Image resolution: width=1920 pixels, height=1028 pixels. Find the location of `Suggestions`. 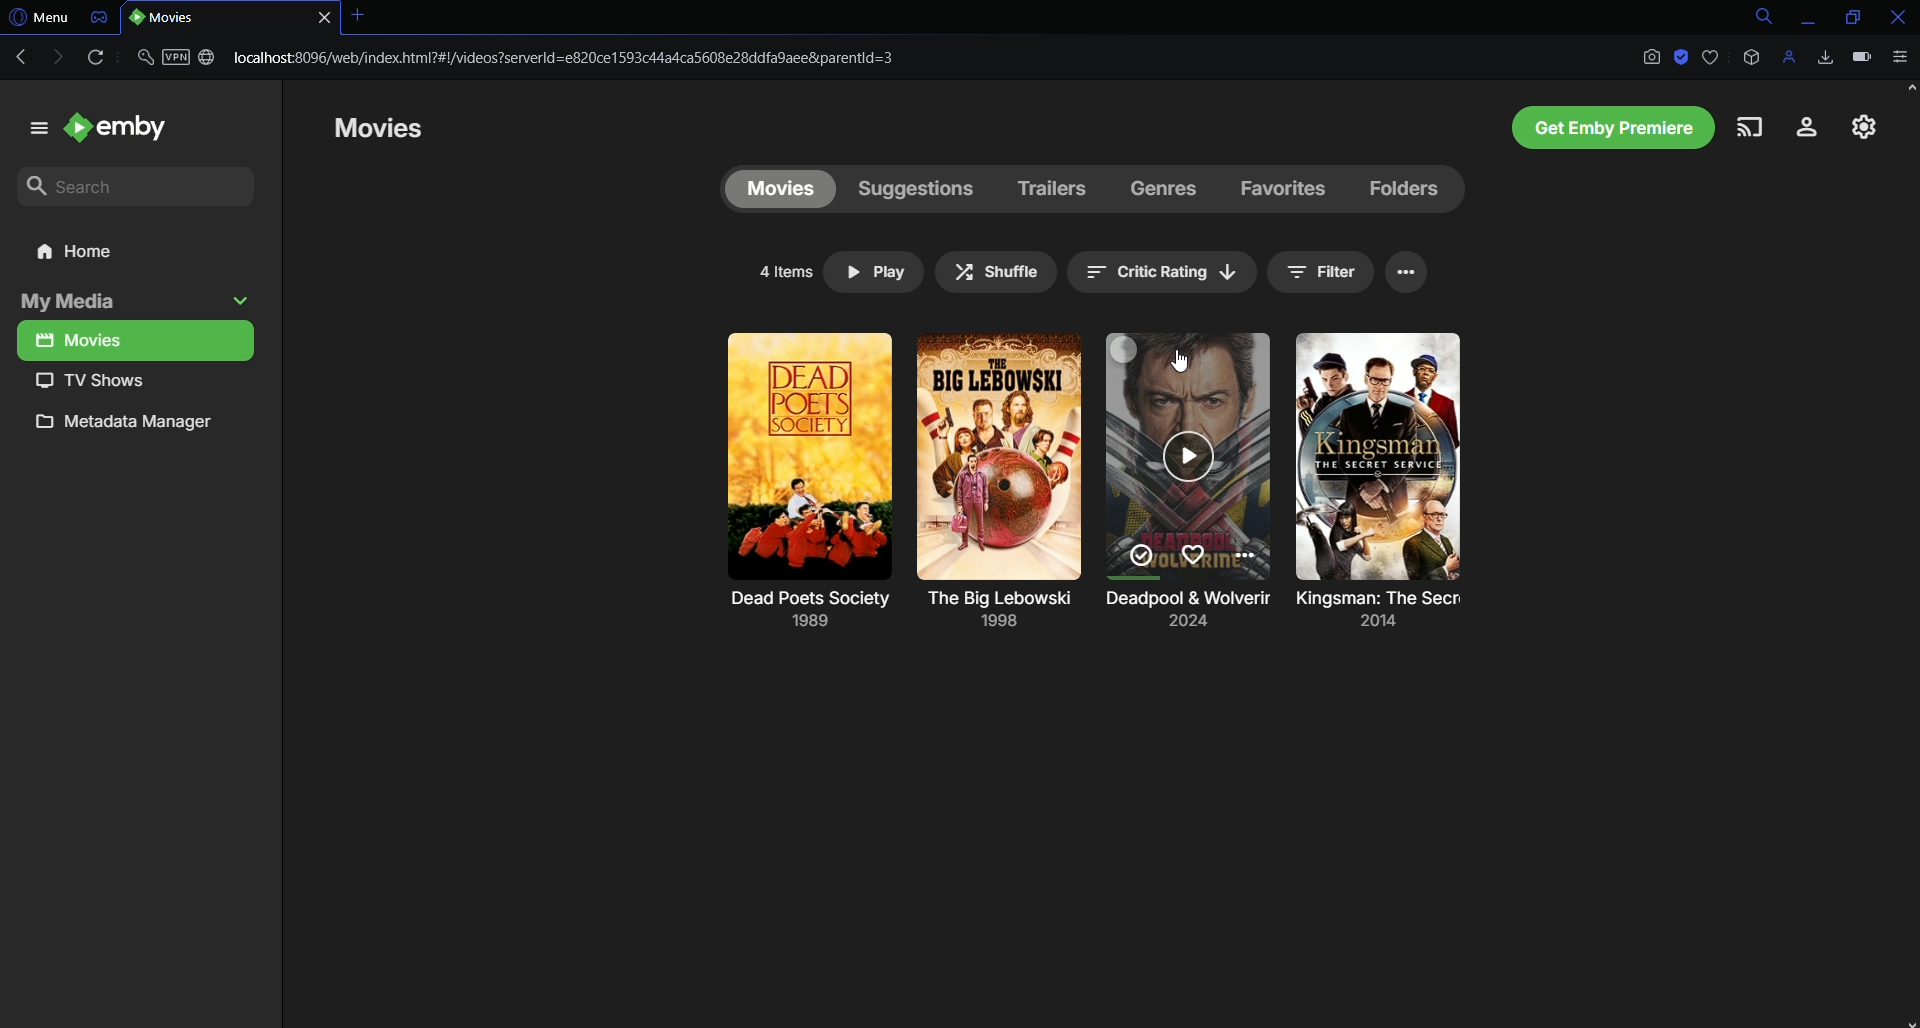

Suggestions is located at coordinates (918, 185).